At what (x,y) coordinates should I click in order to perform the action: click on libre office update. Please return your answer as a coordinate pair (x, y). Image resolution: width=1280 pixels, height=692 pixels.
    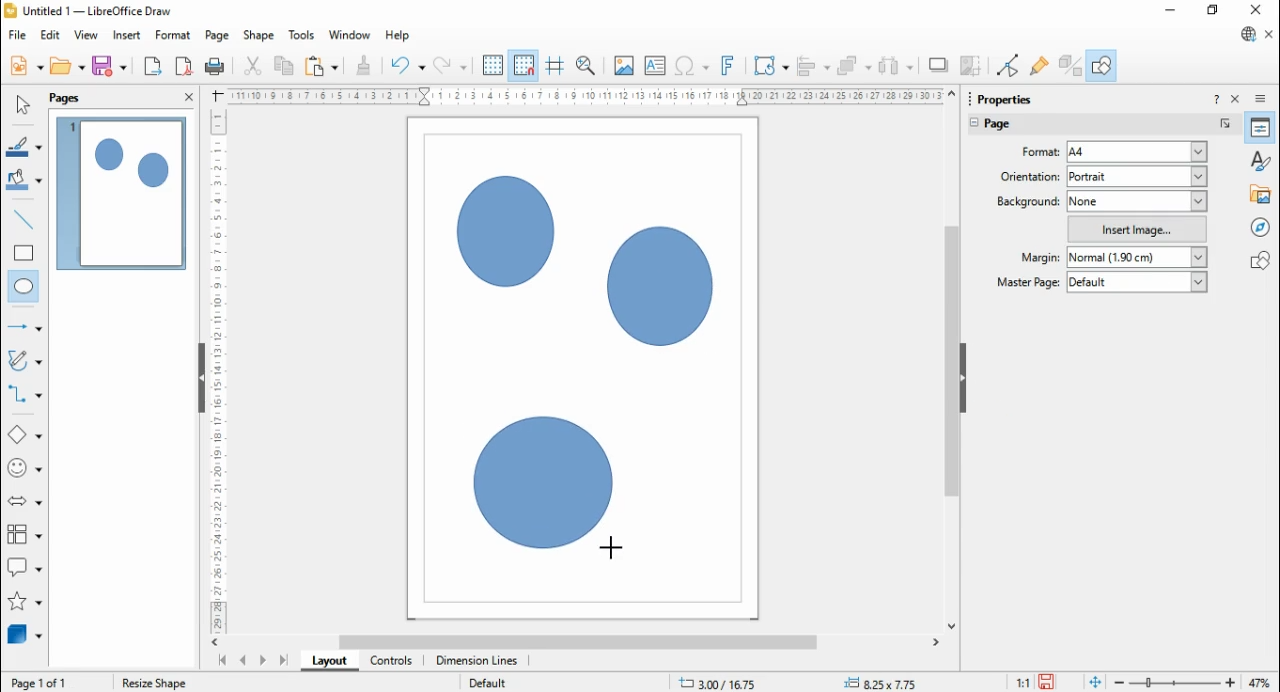
    Looking at the image, I should click on (1247, 34).